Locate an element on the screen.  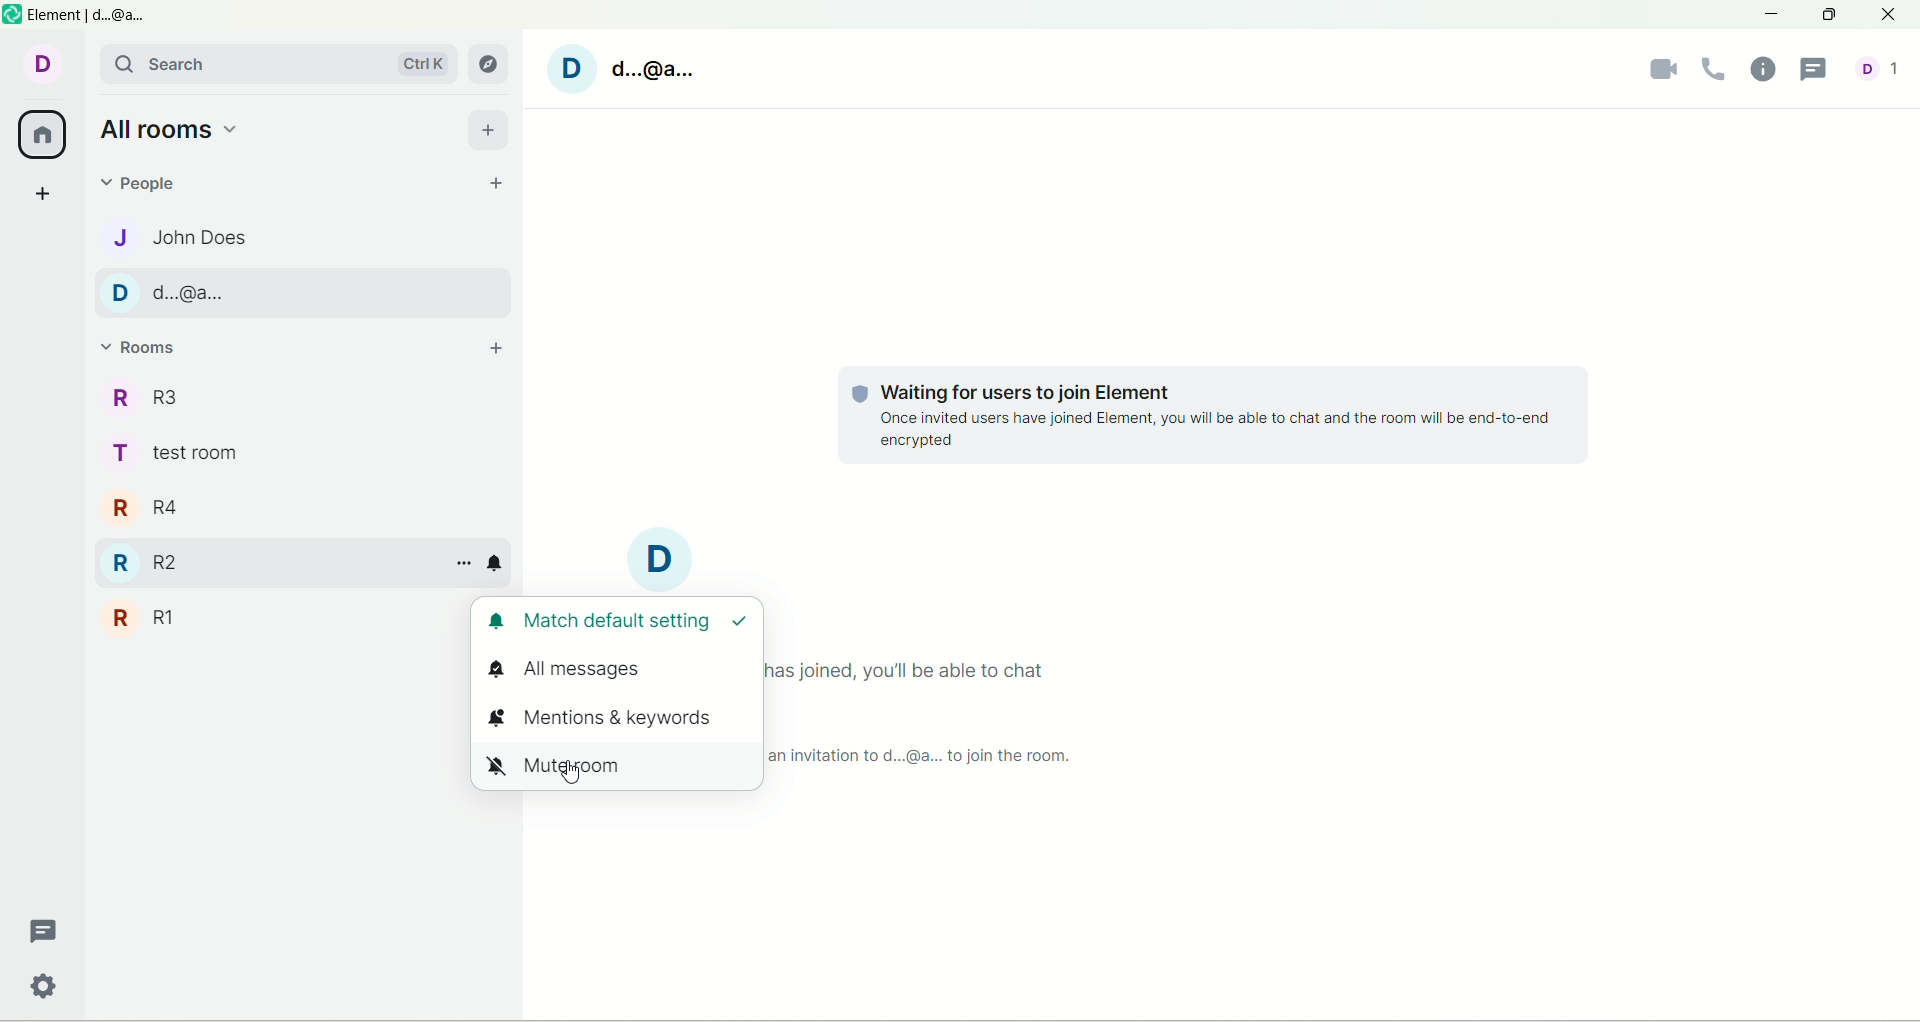
mute rooms is located at coordinates (625, 764).